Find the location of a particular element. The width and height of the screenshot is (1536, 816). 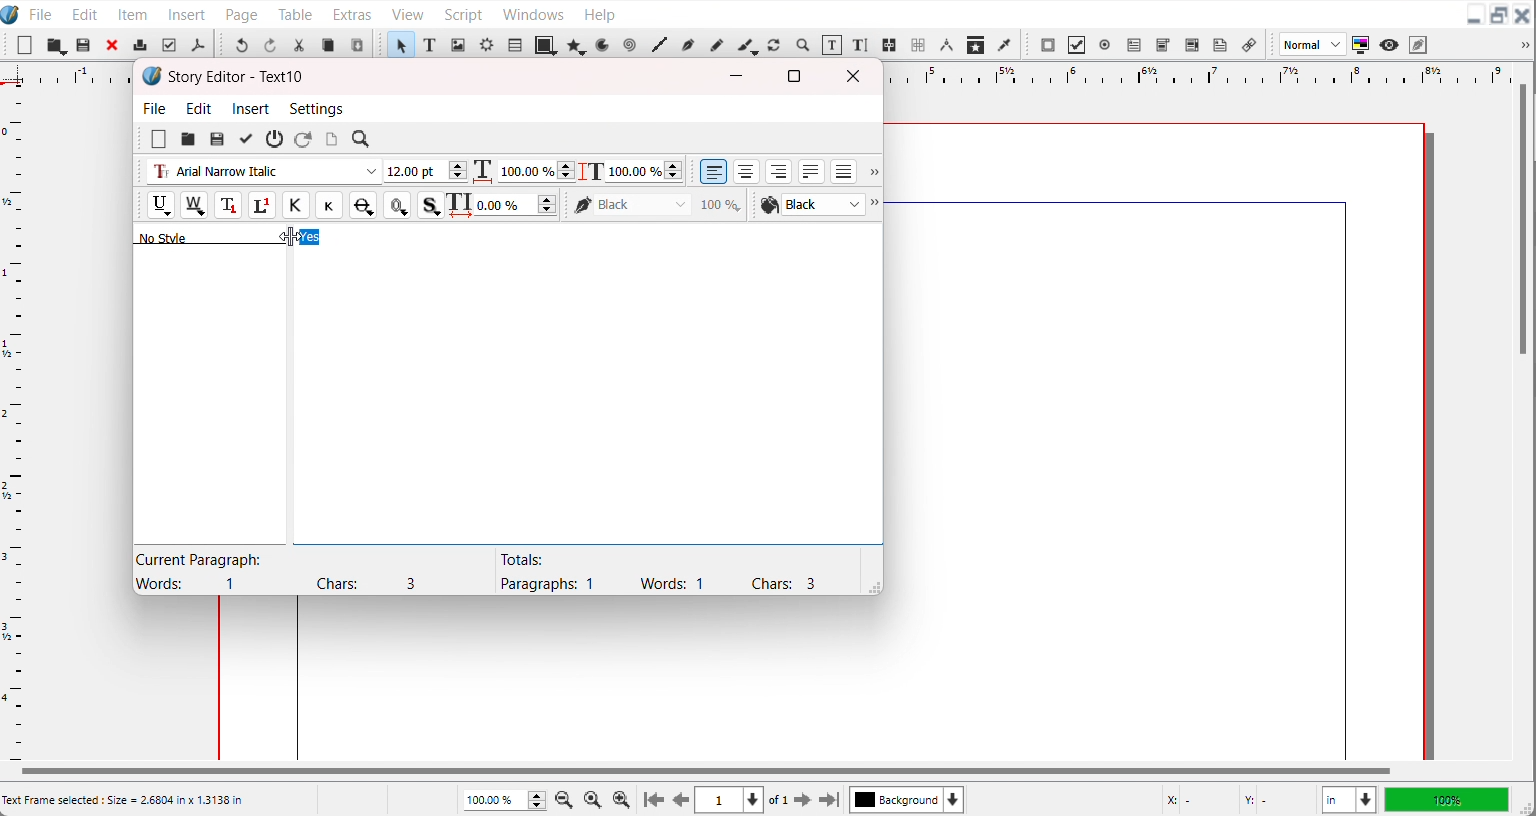

Shape is located at coordinates (546, 44).